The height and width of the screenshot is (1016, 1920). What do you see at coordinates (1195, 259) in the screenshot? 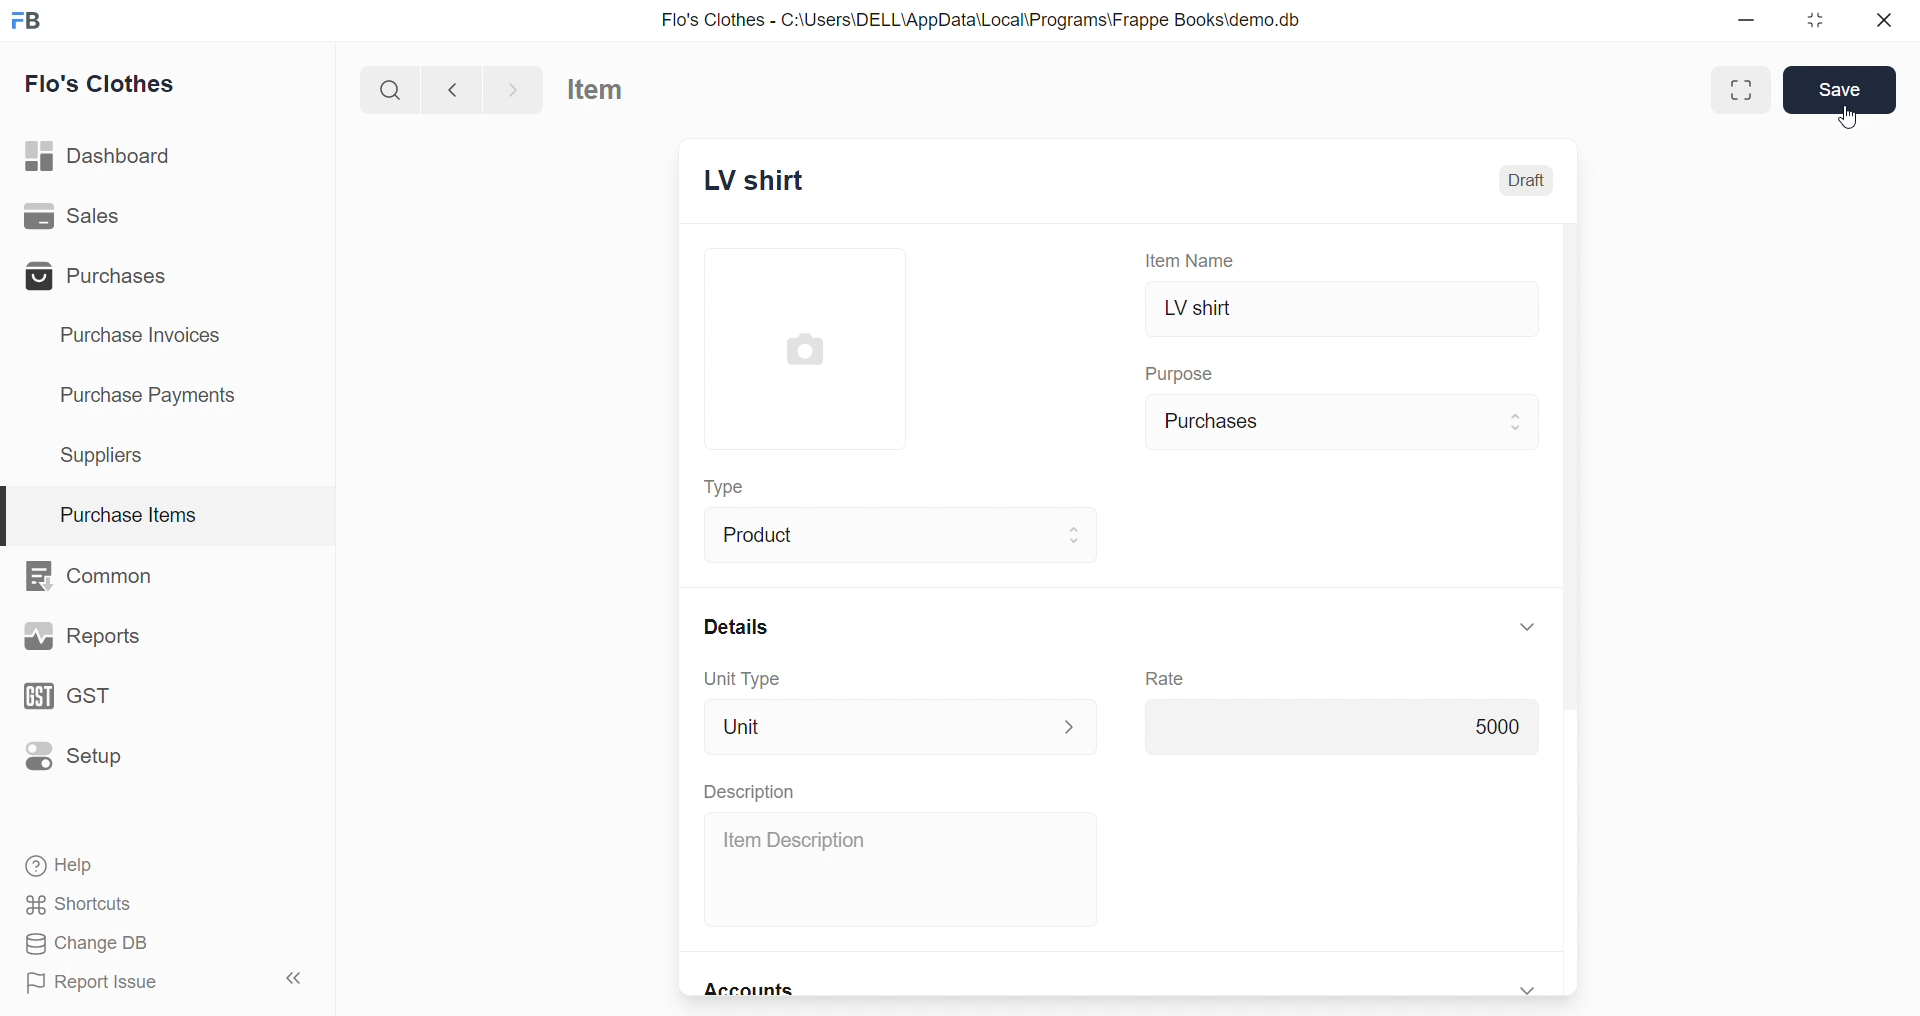
I see `Item Name` at bounding box center [1195, 259].